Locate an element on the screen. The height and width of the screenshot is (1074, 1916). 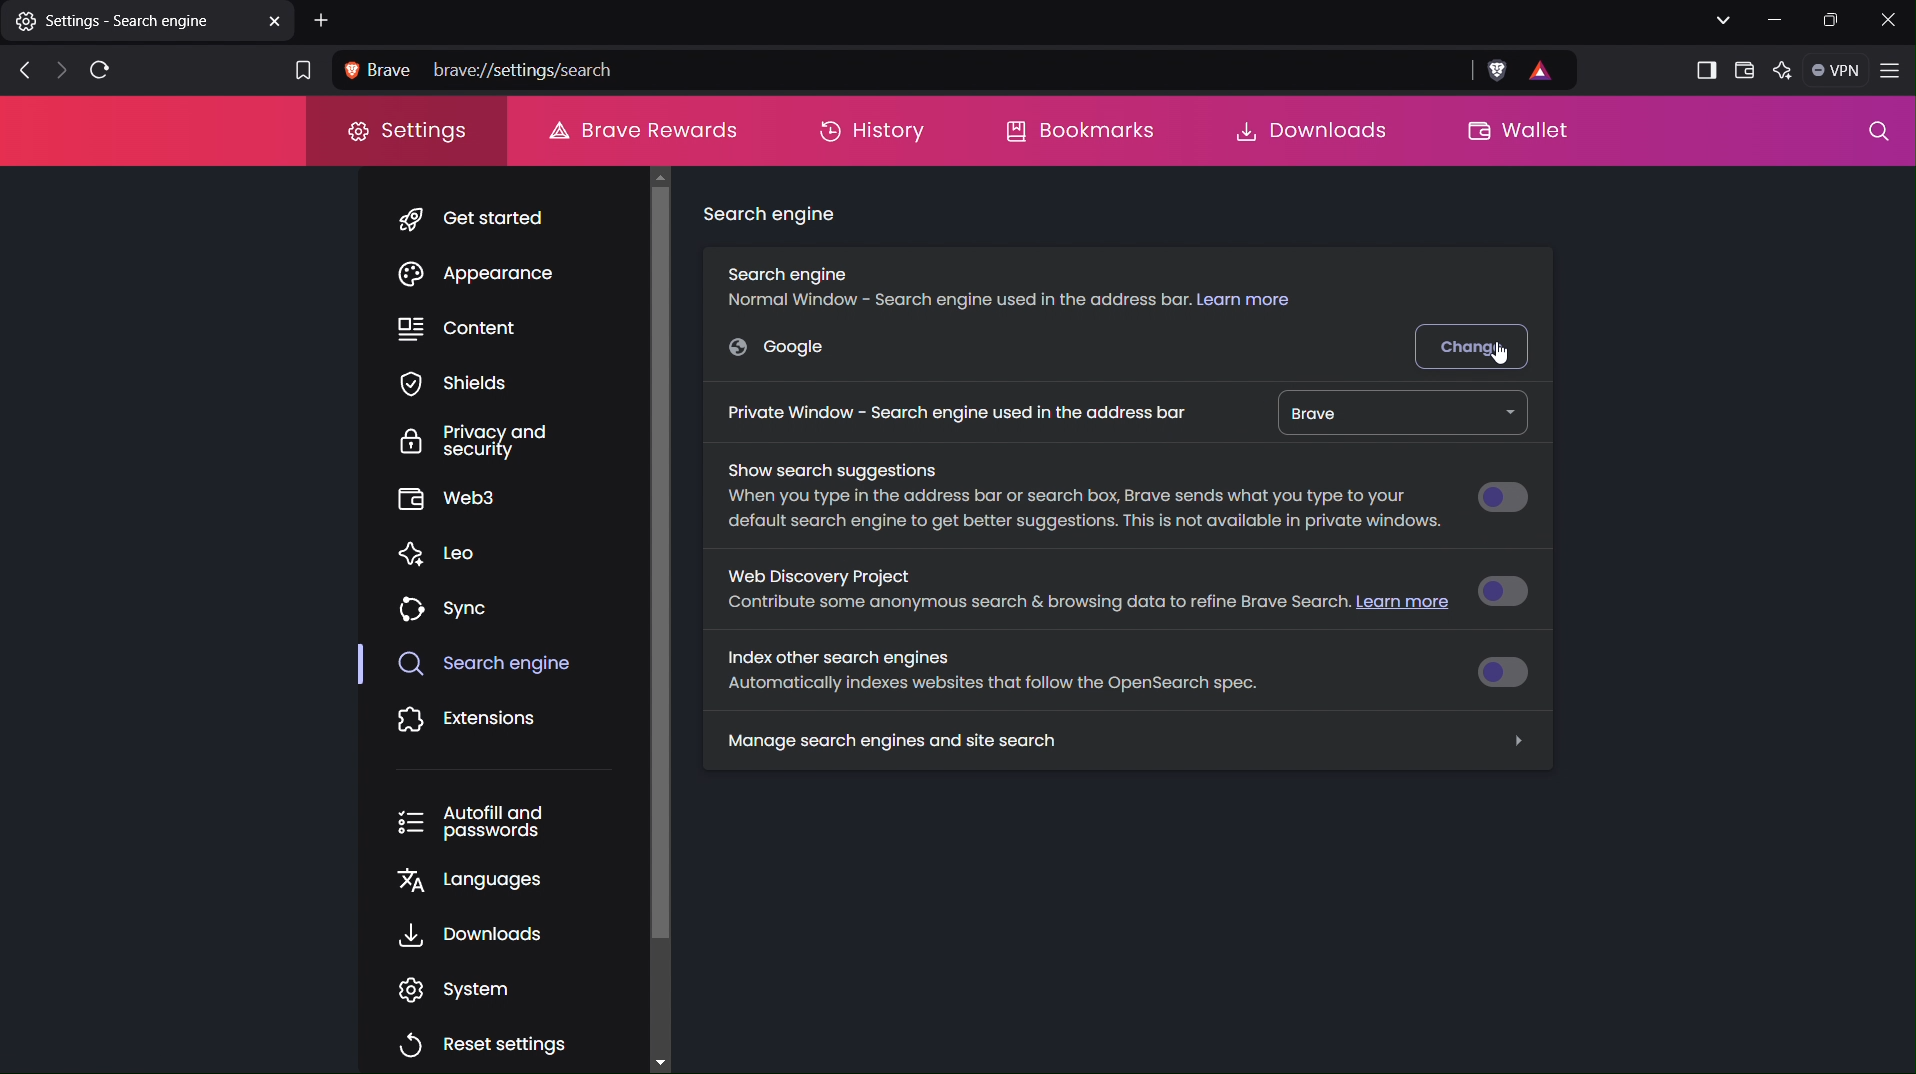
Private Window - Search engine used in address bar is located at coordinates (954, 410).